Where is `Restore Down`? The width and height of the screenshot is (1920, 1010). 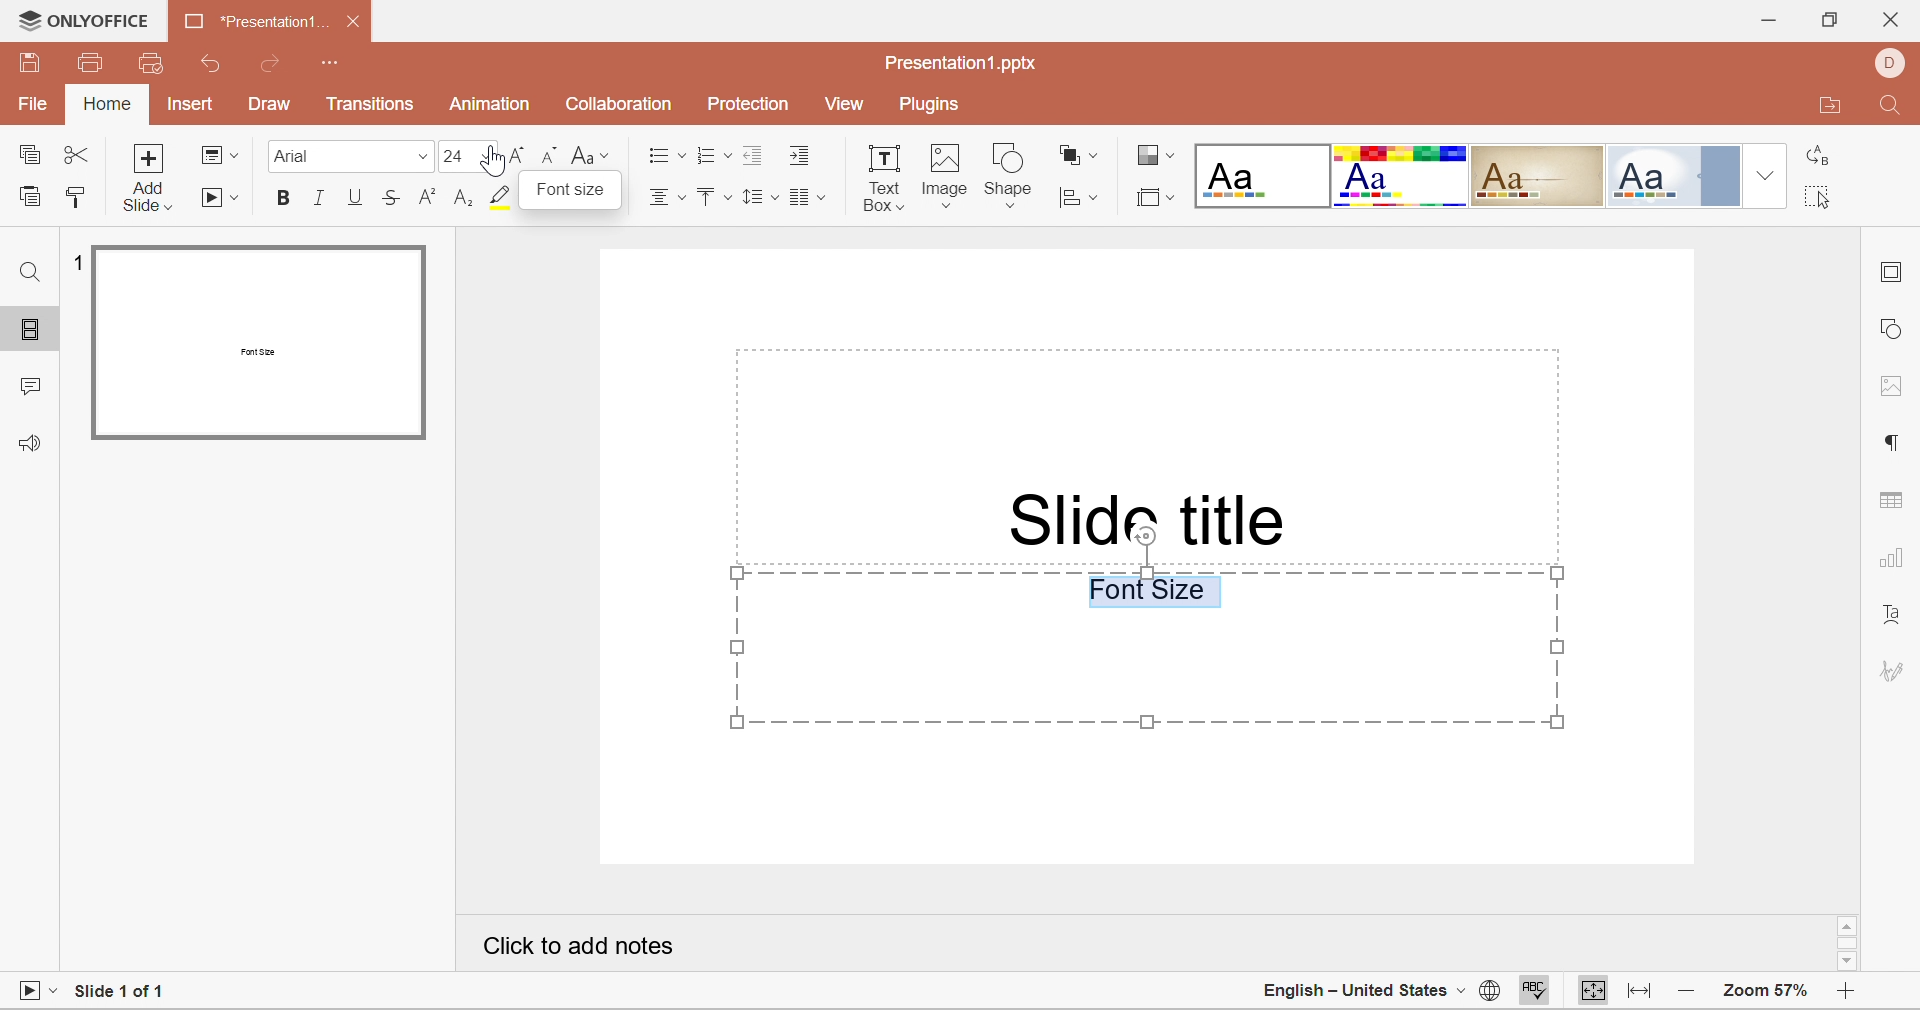 Restore Down is located at coordinates (1829, 22).